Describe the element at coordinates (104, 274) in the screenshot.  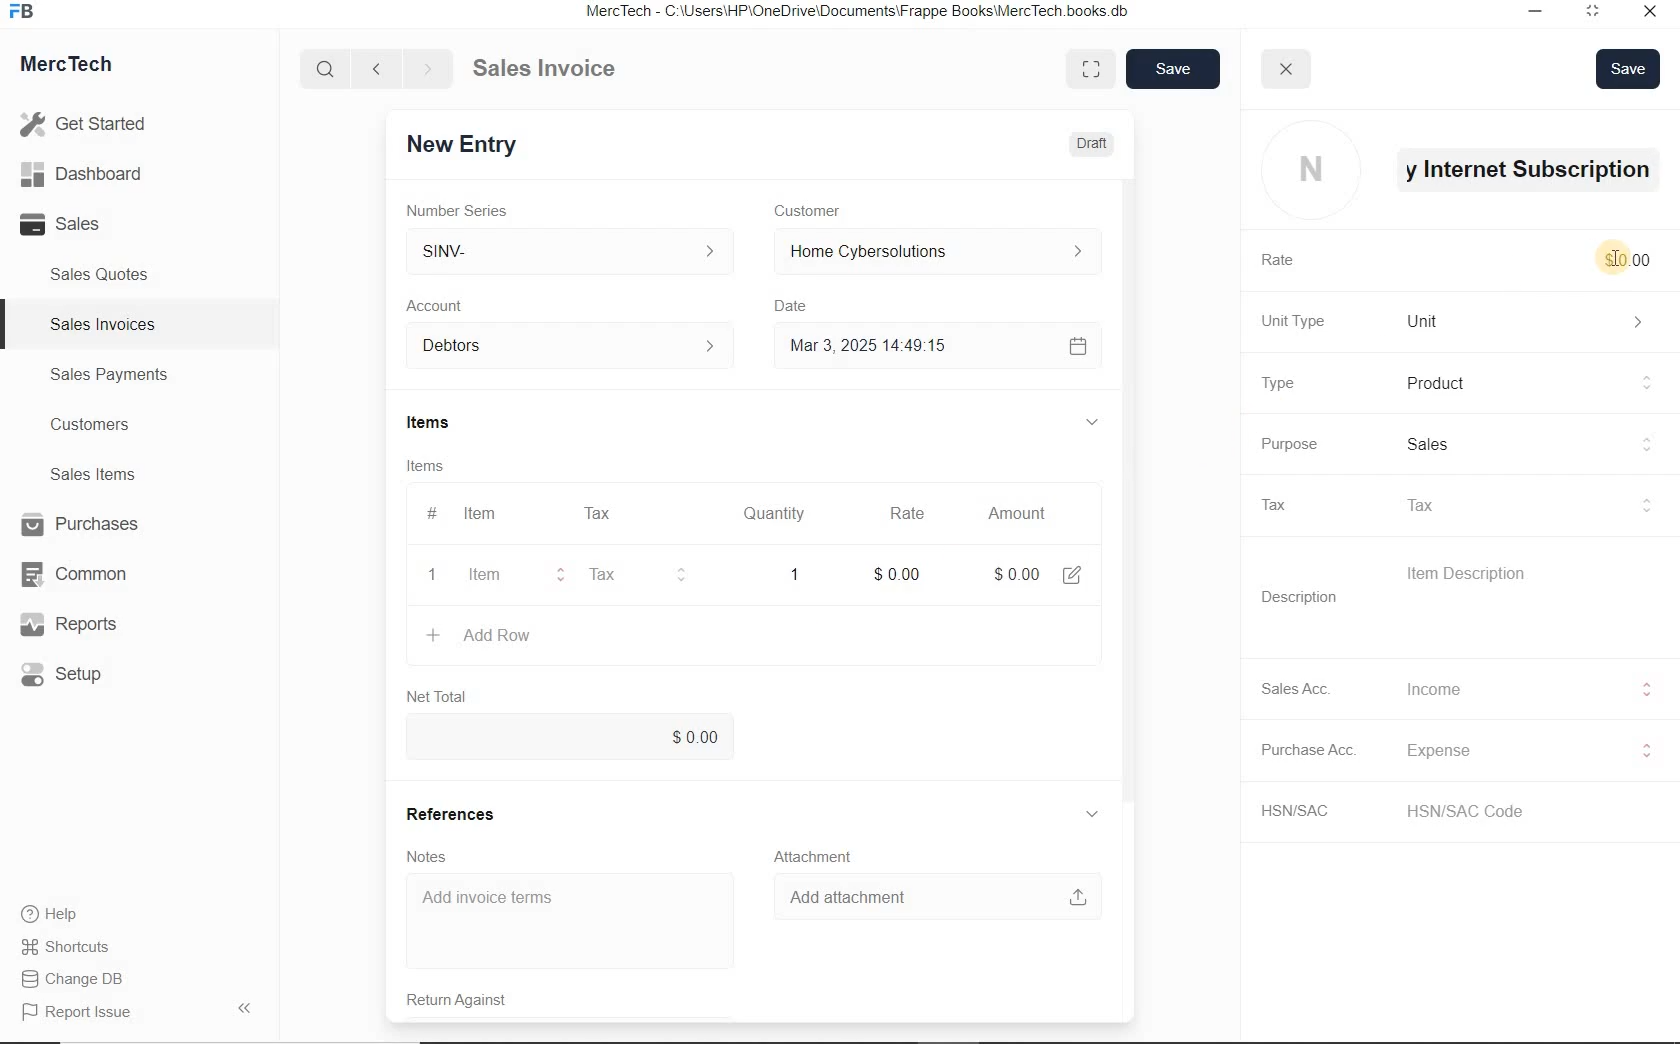
I see `Sales Quotes` at that location.